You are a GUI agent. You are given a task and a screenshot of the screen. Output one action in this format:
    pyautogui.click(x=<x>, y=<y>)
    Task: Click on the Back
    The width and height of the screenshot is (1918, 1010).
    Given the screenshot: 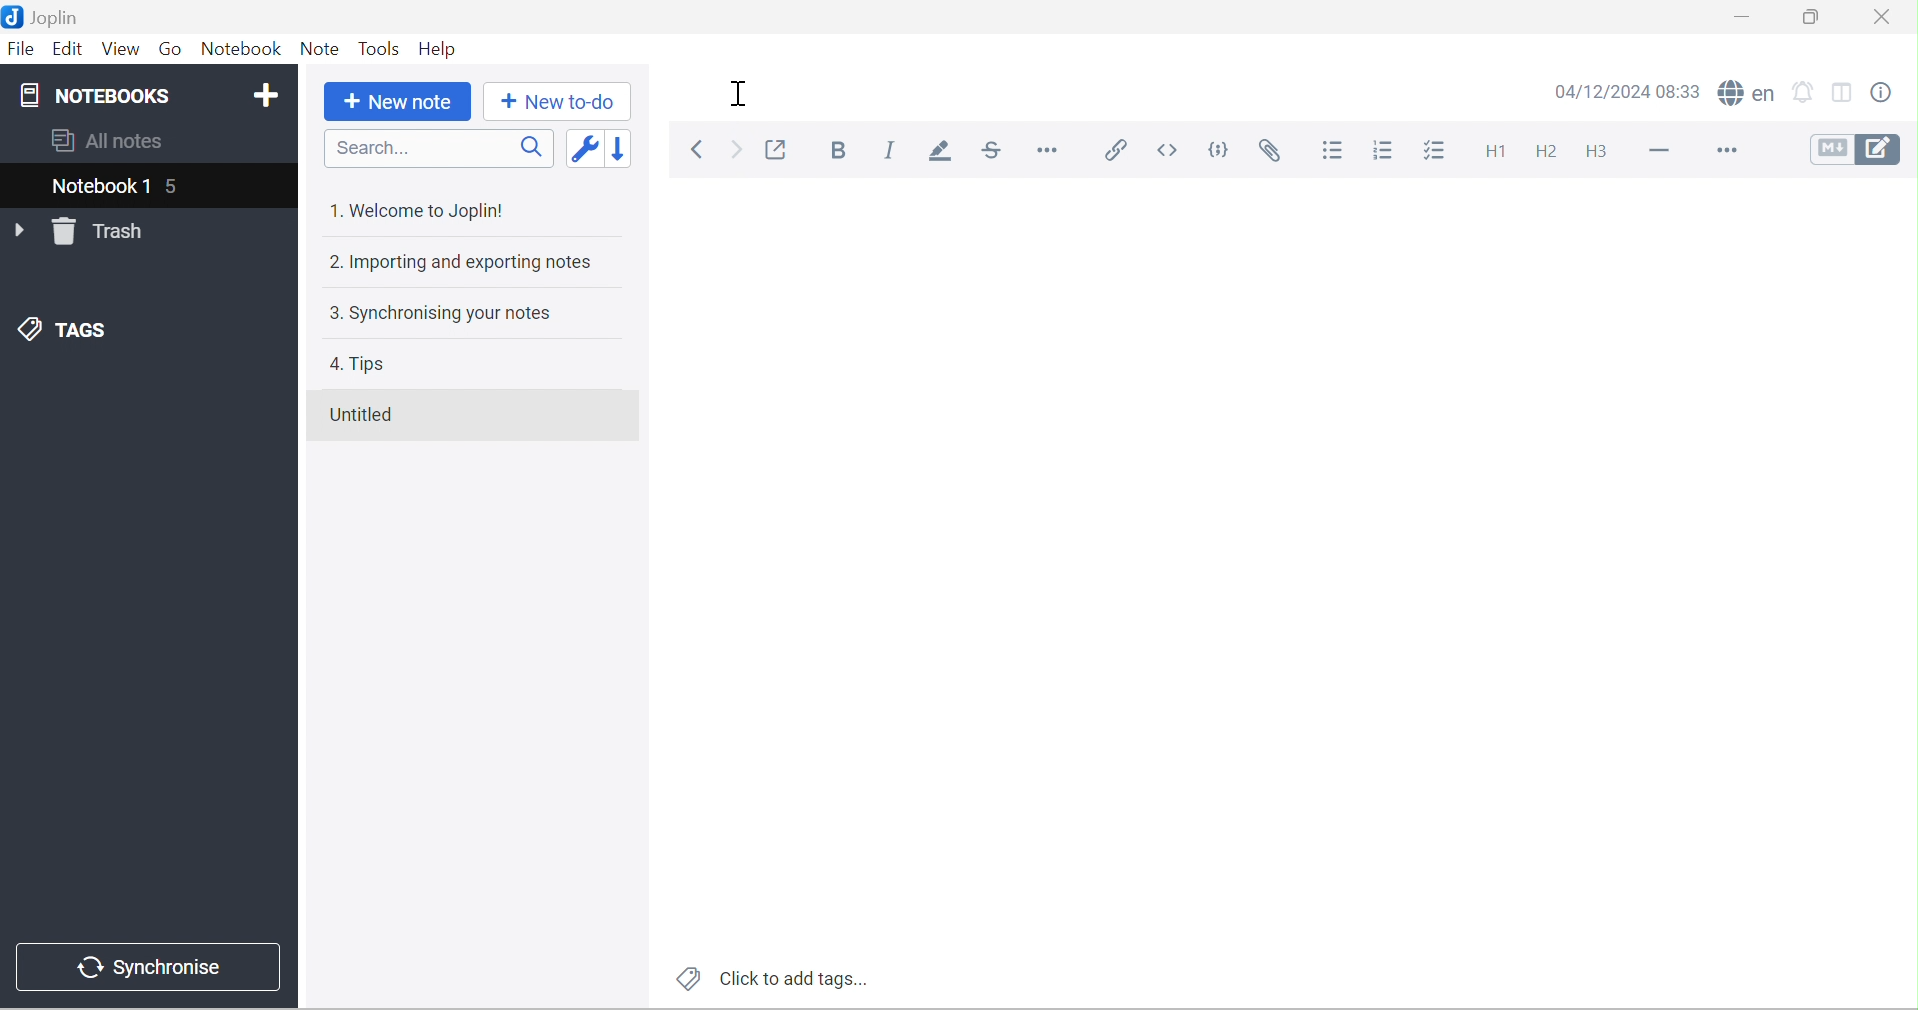 What is the action you would take?
    pyautogui.click(x=698, y=148)
    